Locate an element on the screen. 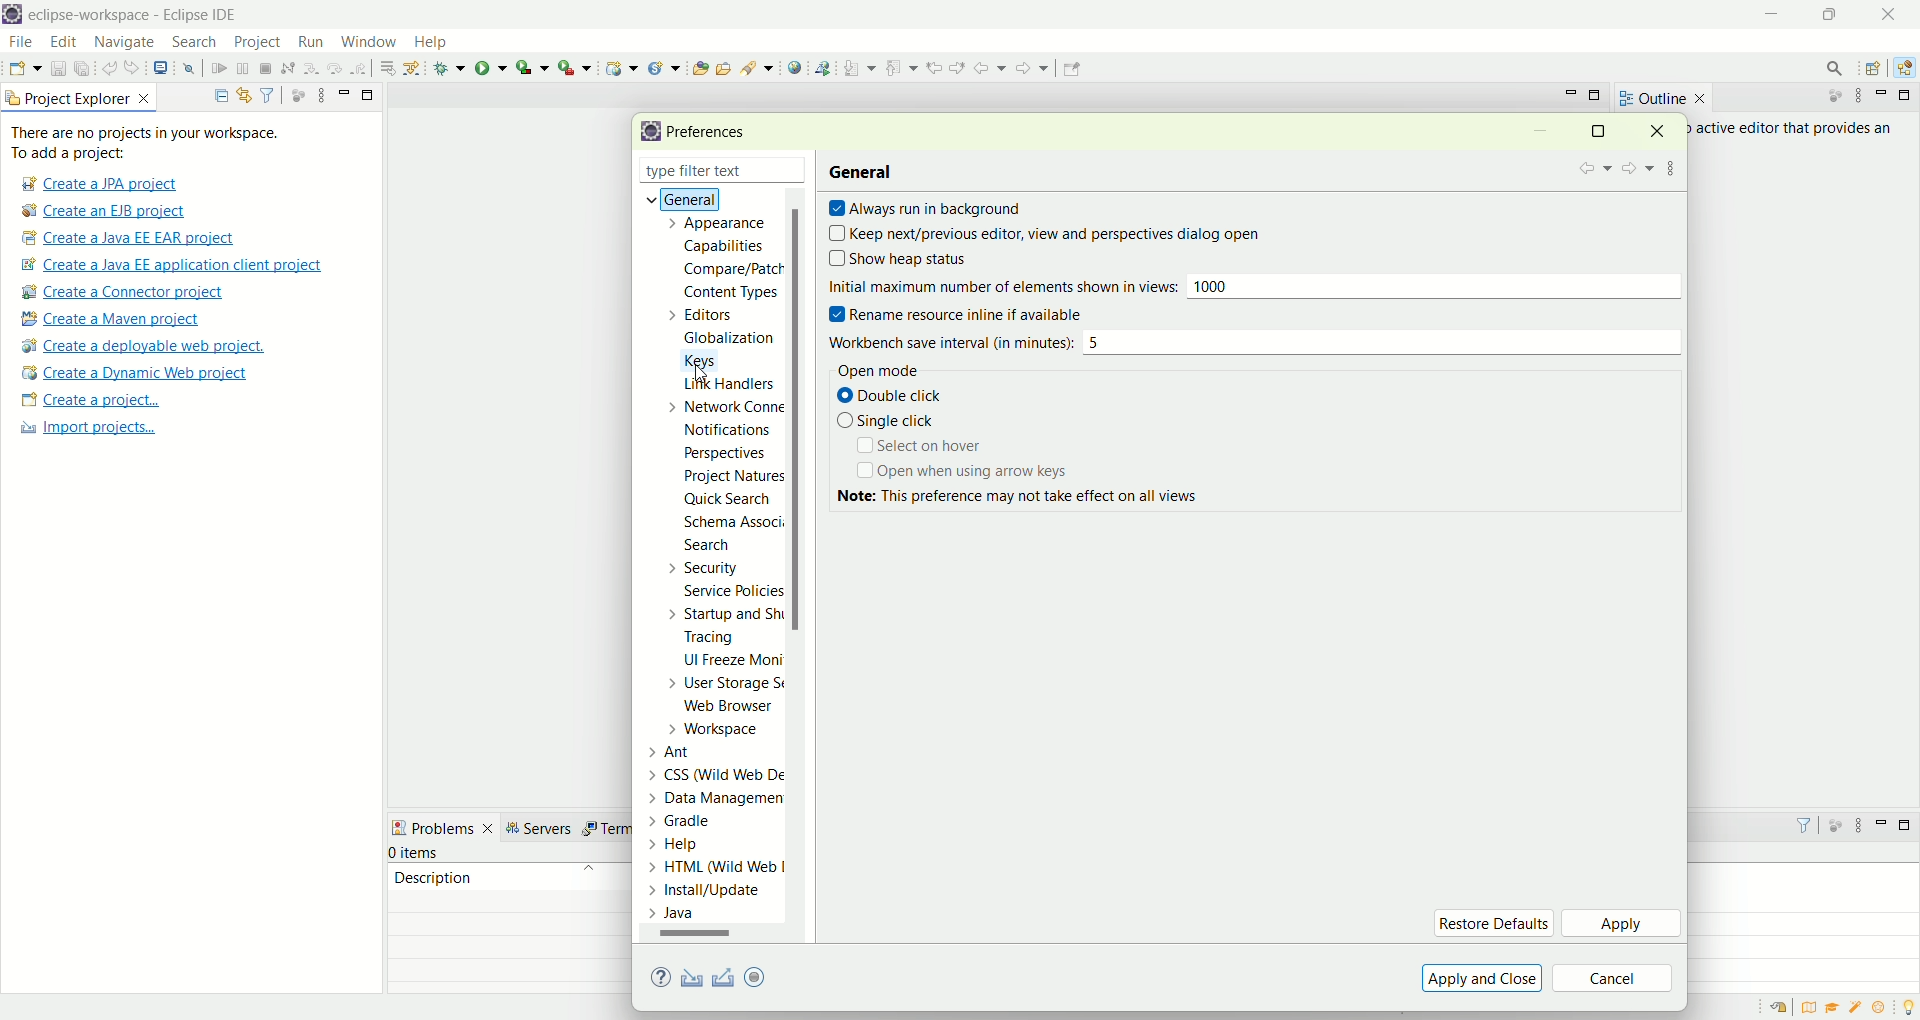  create a dynamic web project is located at coordinates (619, 66).